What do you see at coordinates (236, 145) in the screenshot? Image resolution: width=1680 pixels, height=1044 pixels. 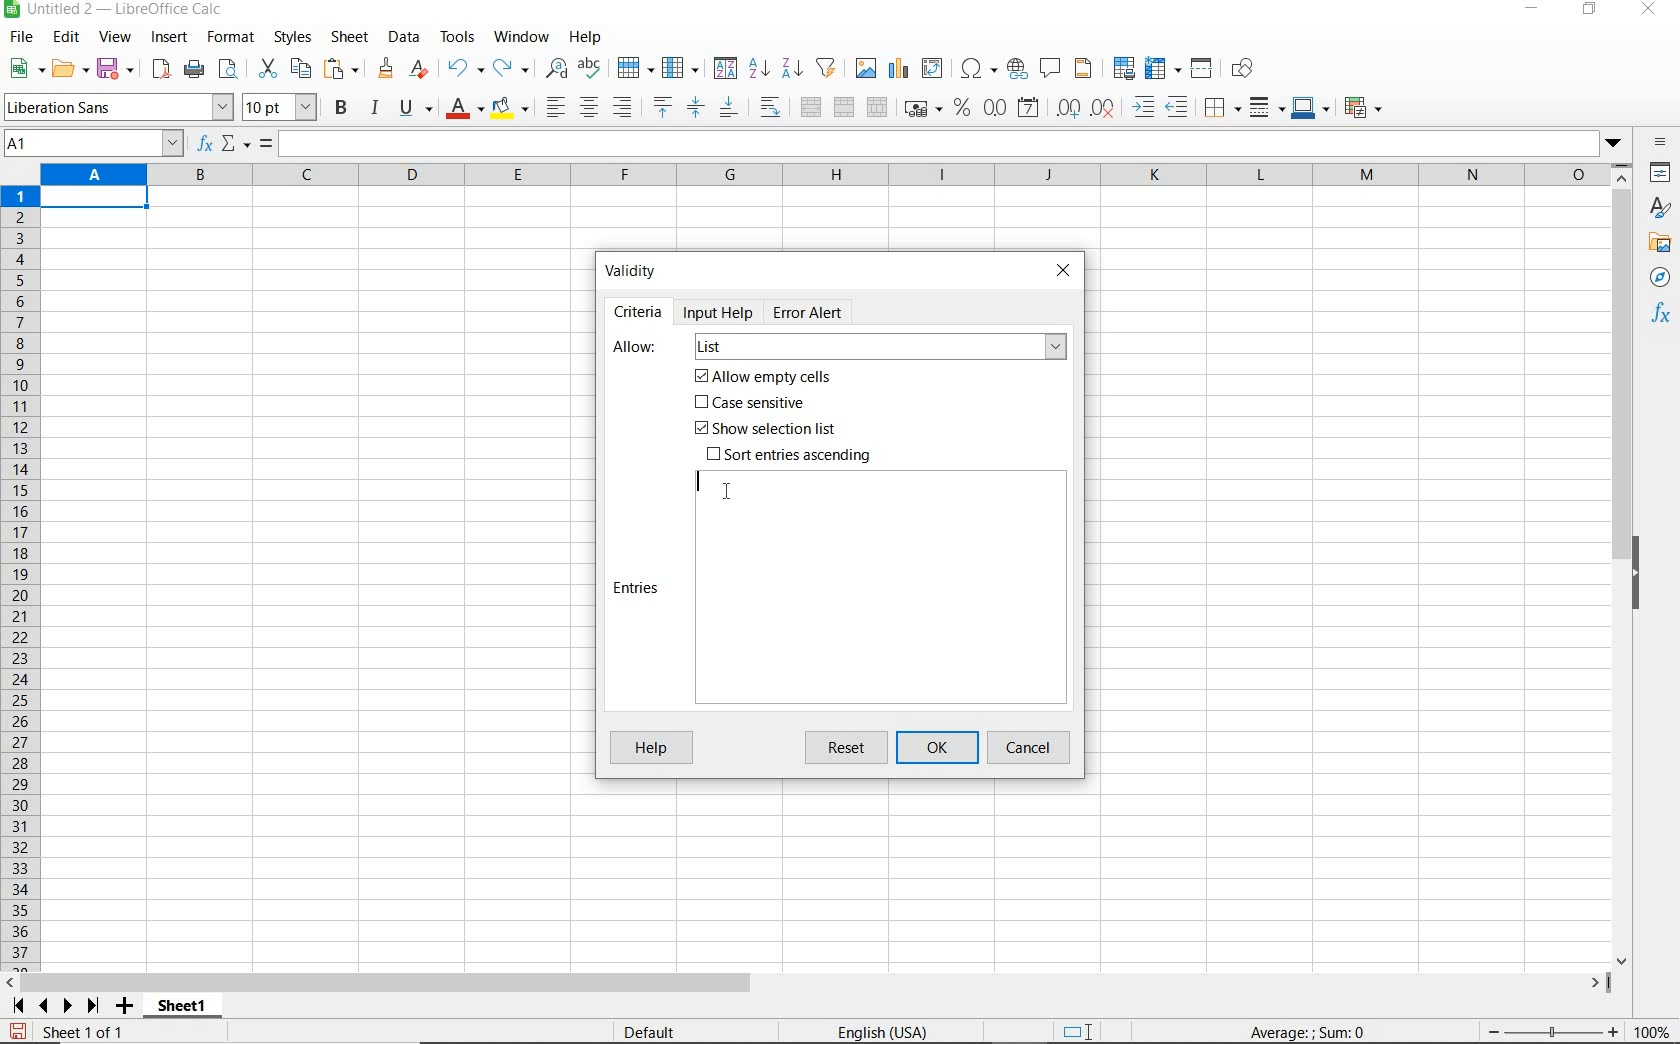 I see `select function` at bounding box center [236, 145].